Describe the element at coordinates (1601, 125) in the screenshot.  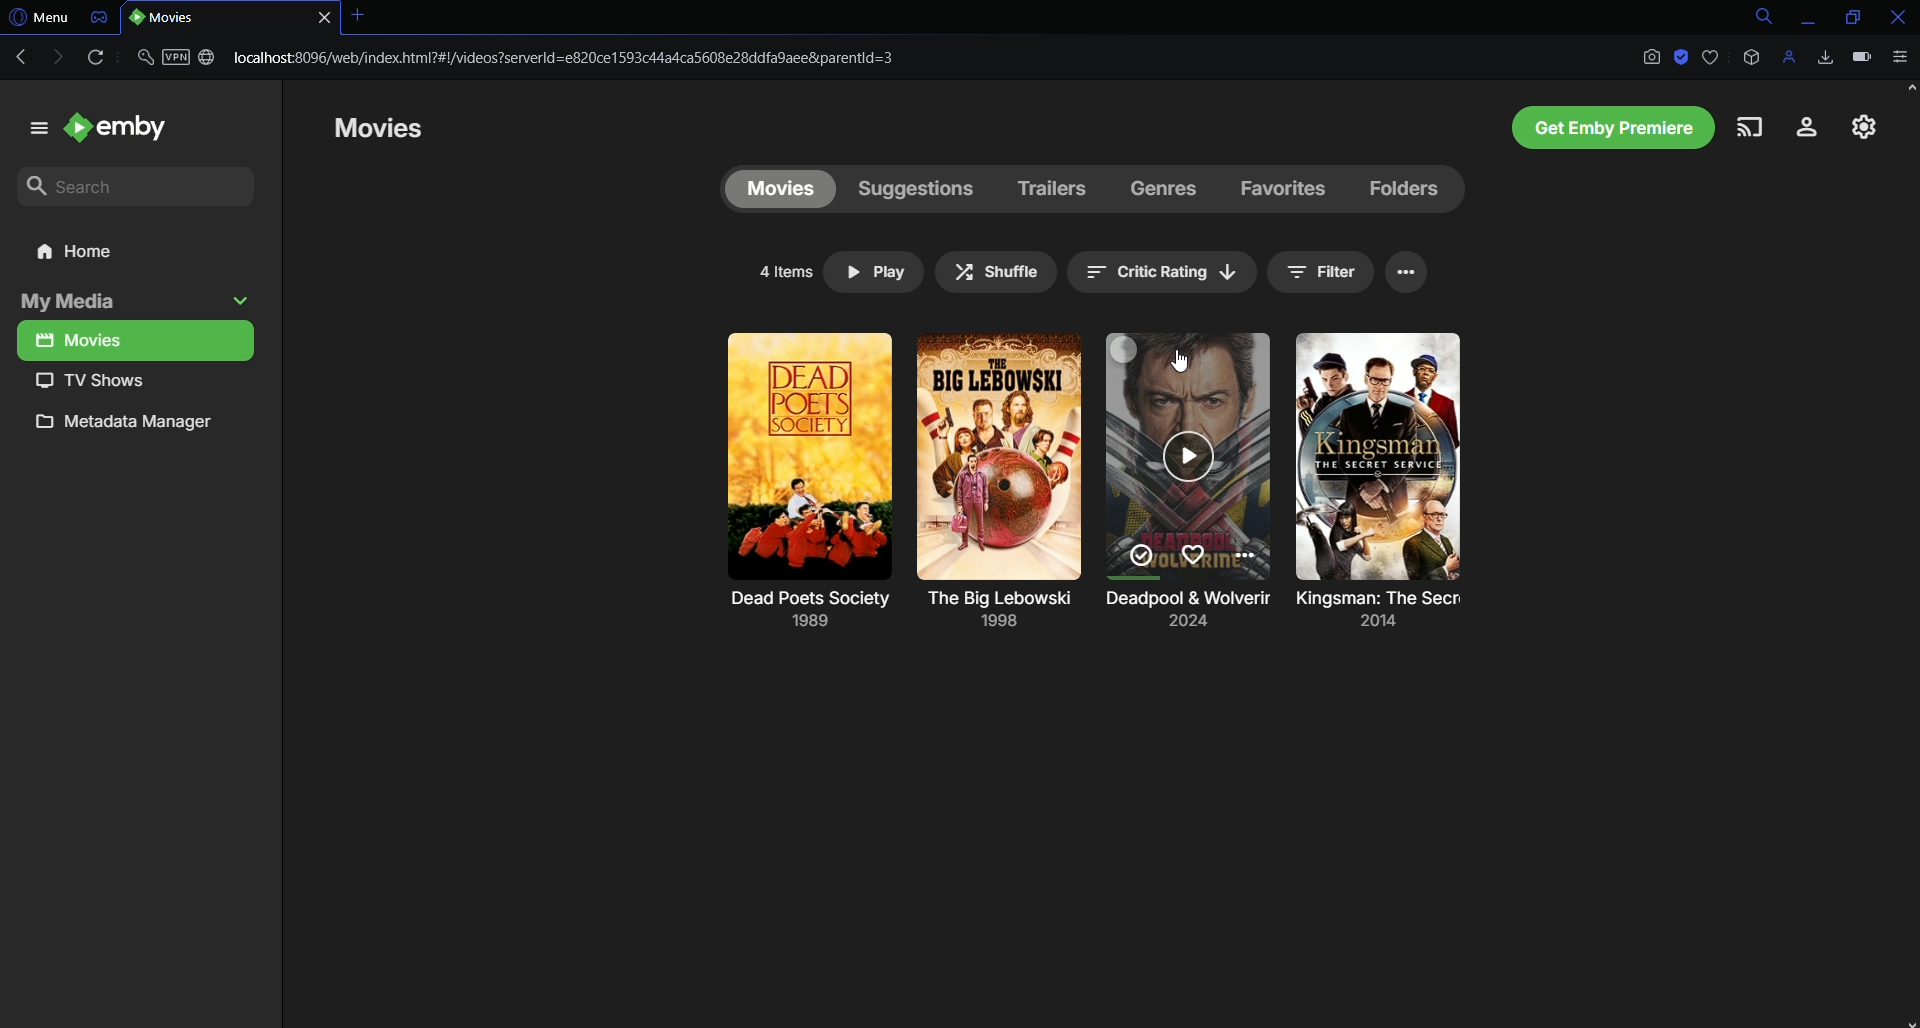
I see `Emby Premiere` at that location.